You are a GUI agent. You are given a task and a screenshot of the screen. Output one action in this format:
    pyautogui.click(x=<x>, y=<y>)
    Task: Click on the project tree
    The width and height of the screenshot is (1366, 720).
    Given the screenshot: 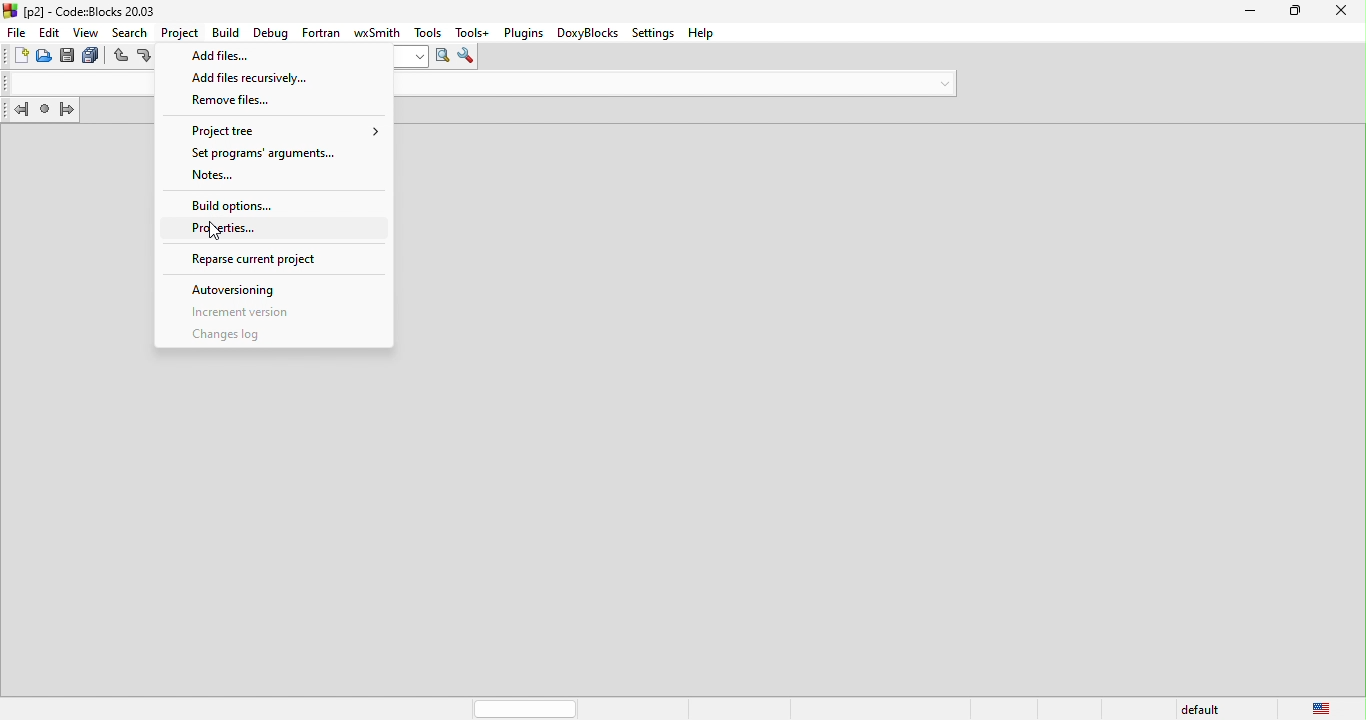 What is the action you would take?
    pyautogui.click(x=274, y=129)
    